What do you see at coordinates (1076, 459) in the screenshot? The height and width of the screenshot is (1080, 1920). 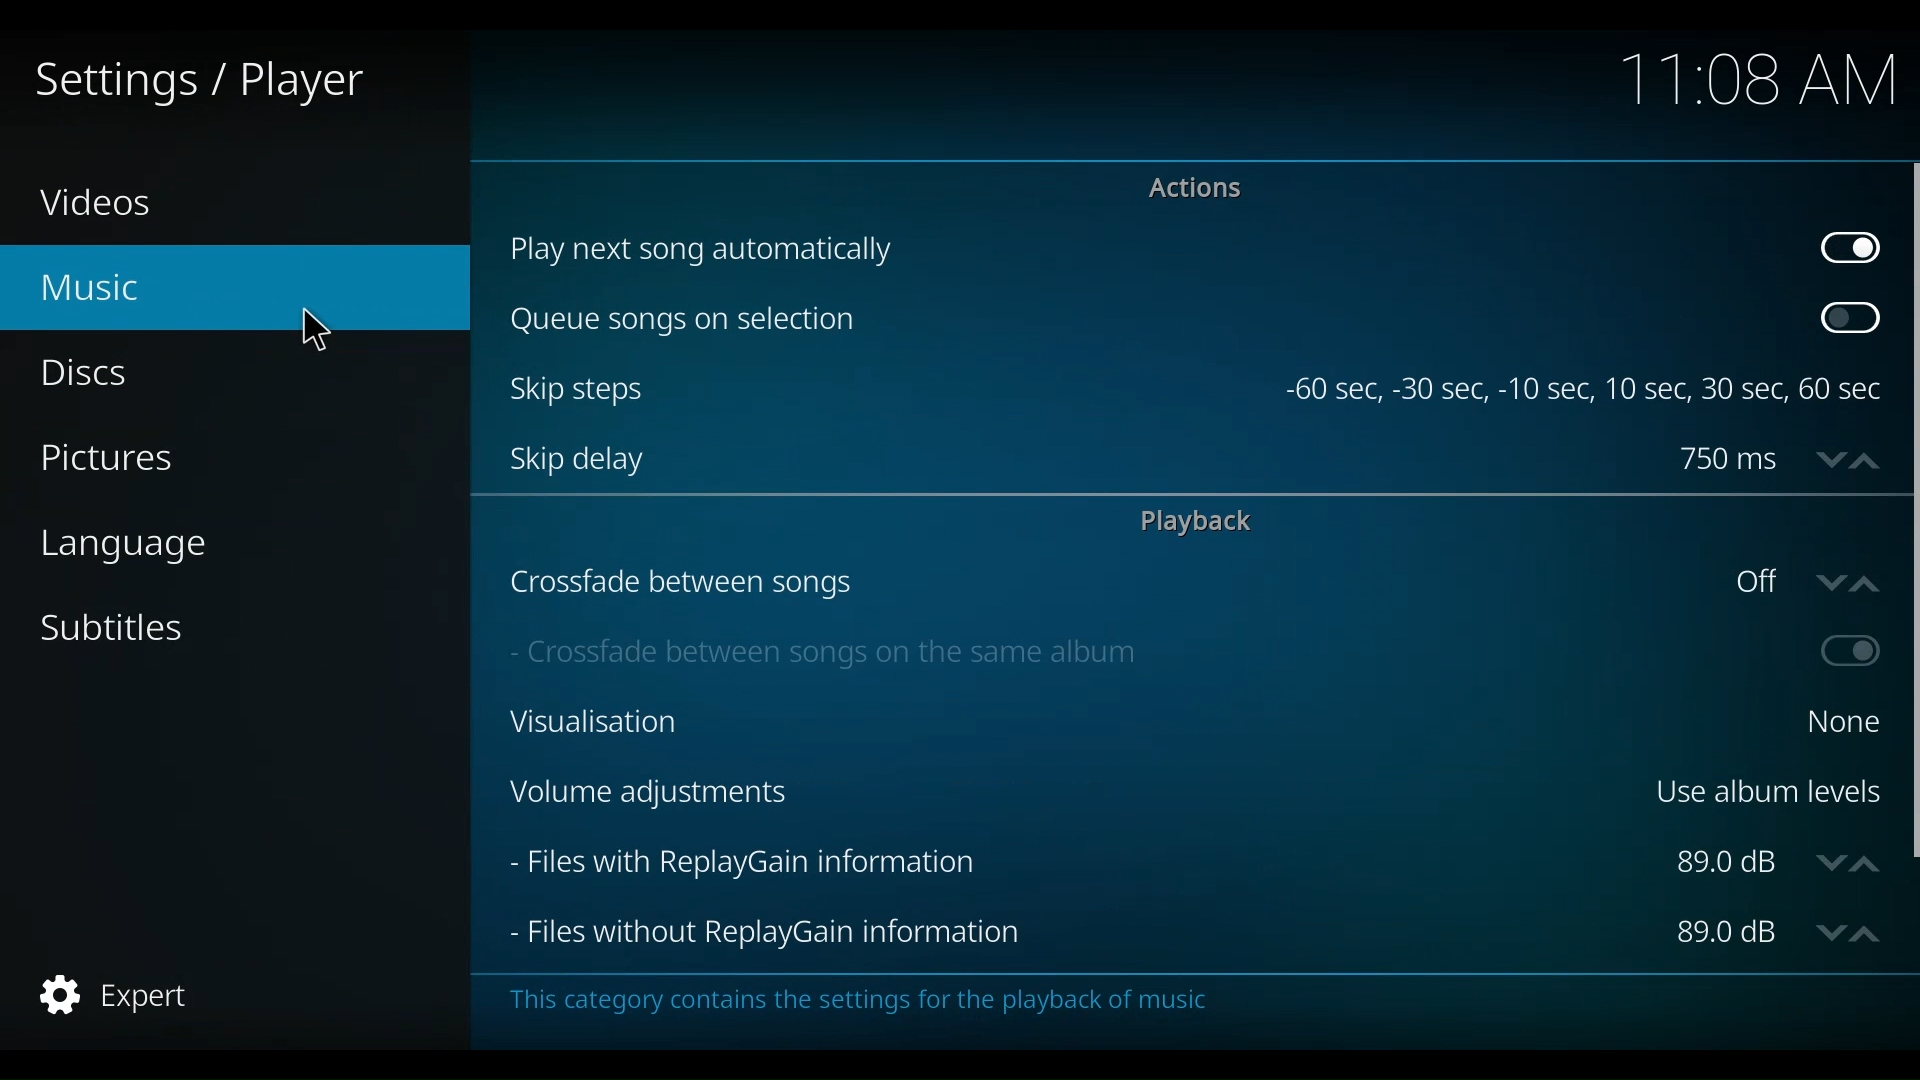 I see `Skip delay` at bounding box center [1076, 459].